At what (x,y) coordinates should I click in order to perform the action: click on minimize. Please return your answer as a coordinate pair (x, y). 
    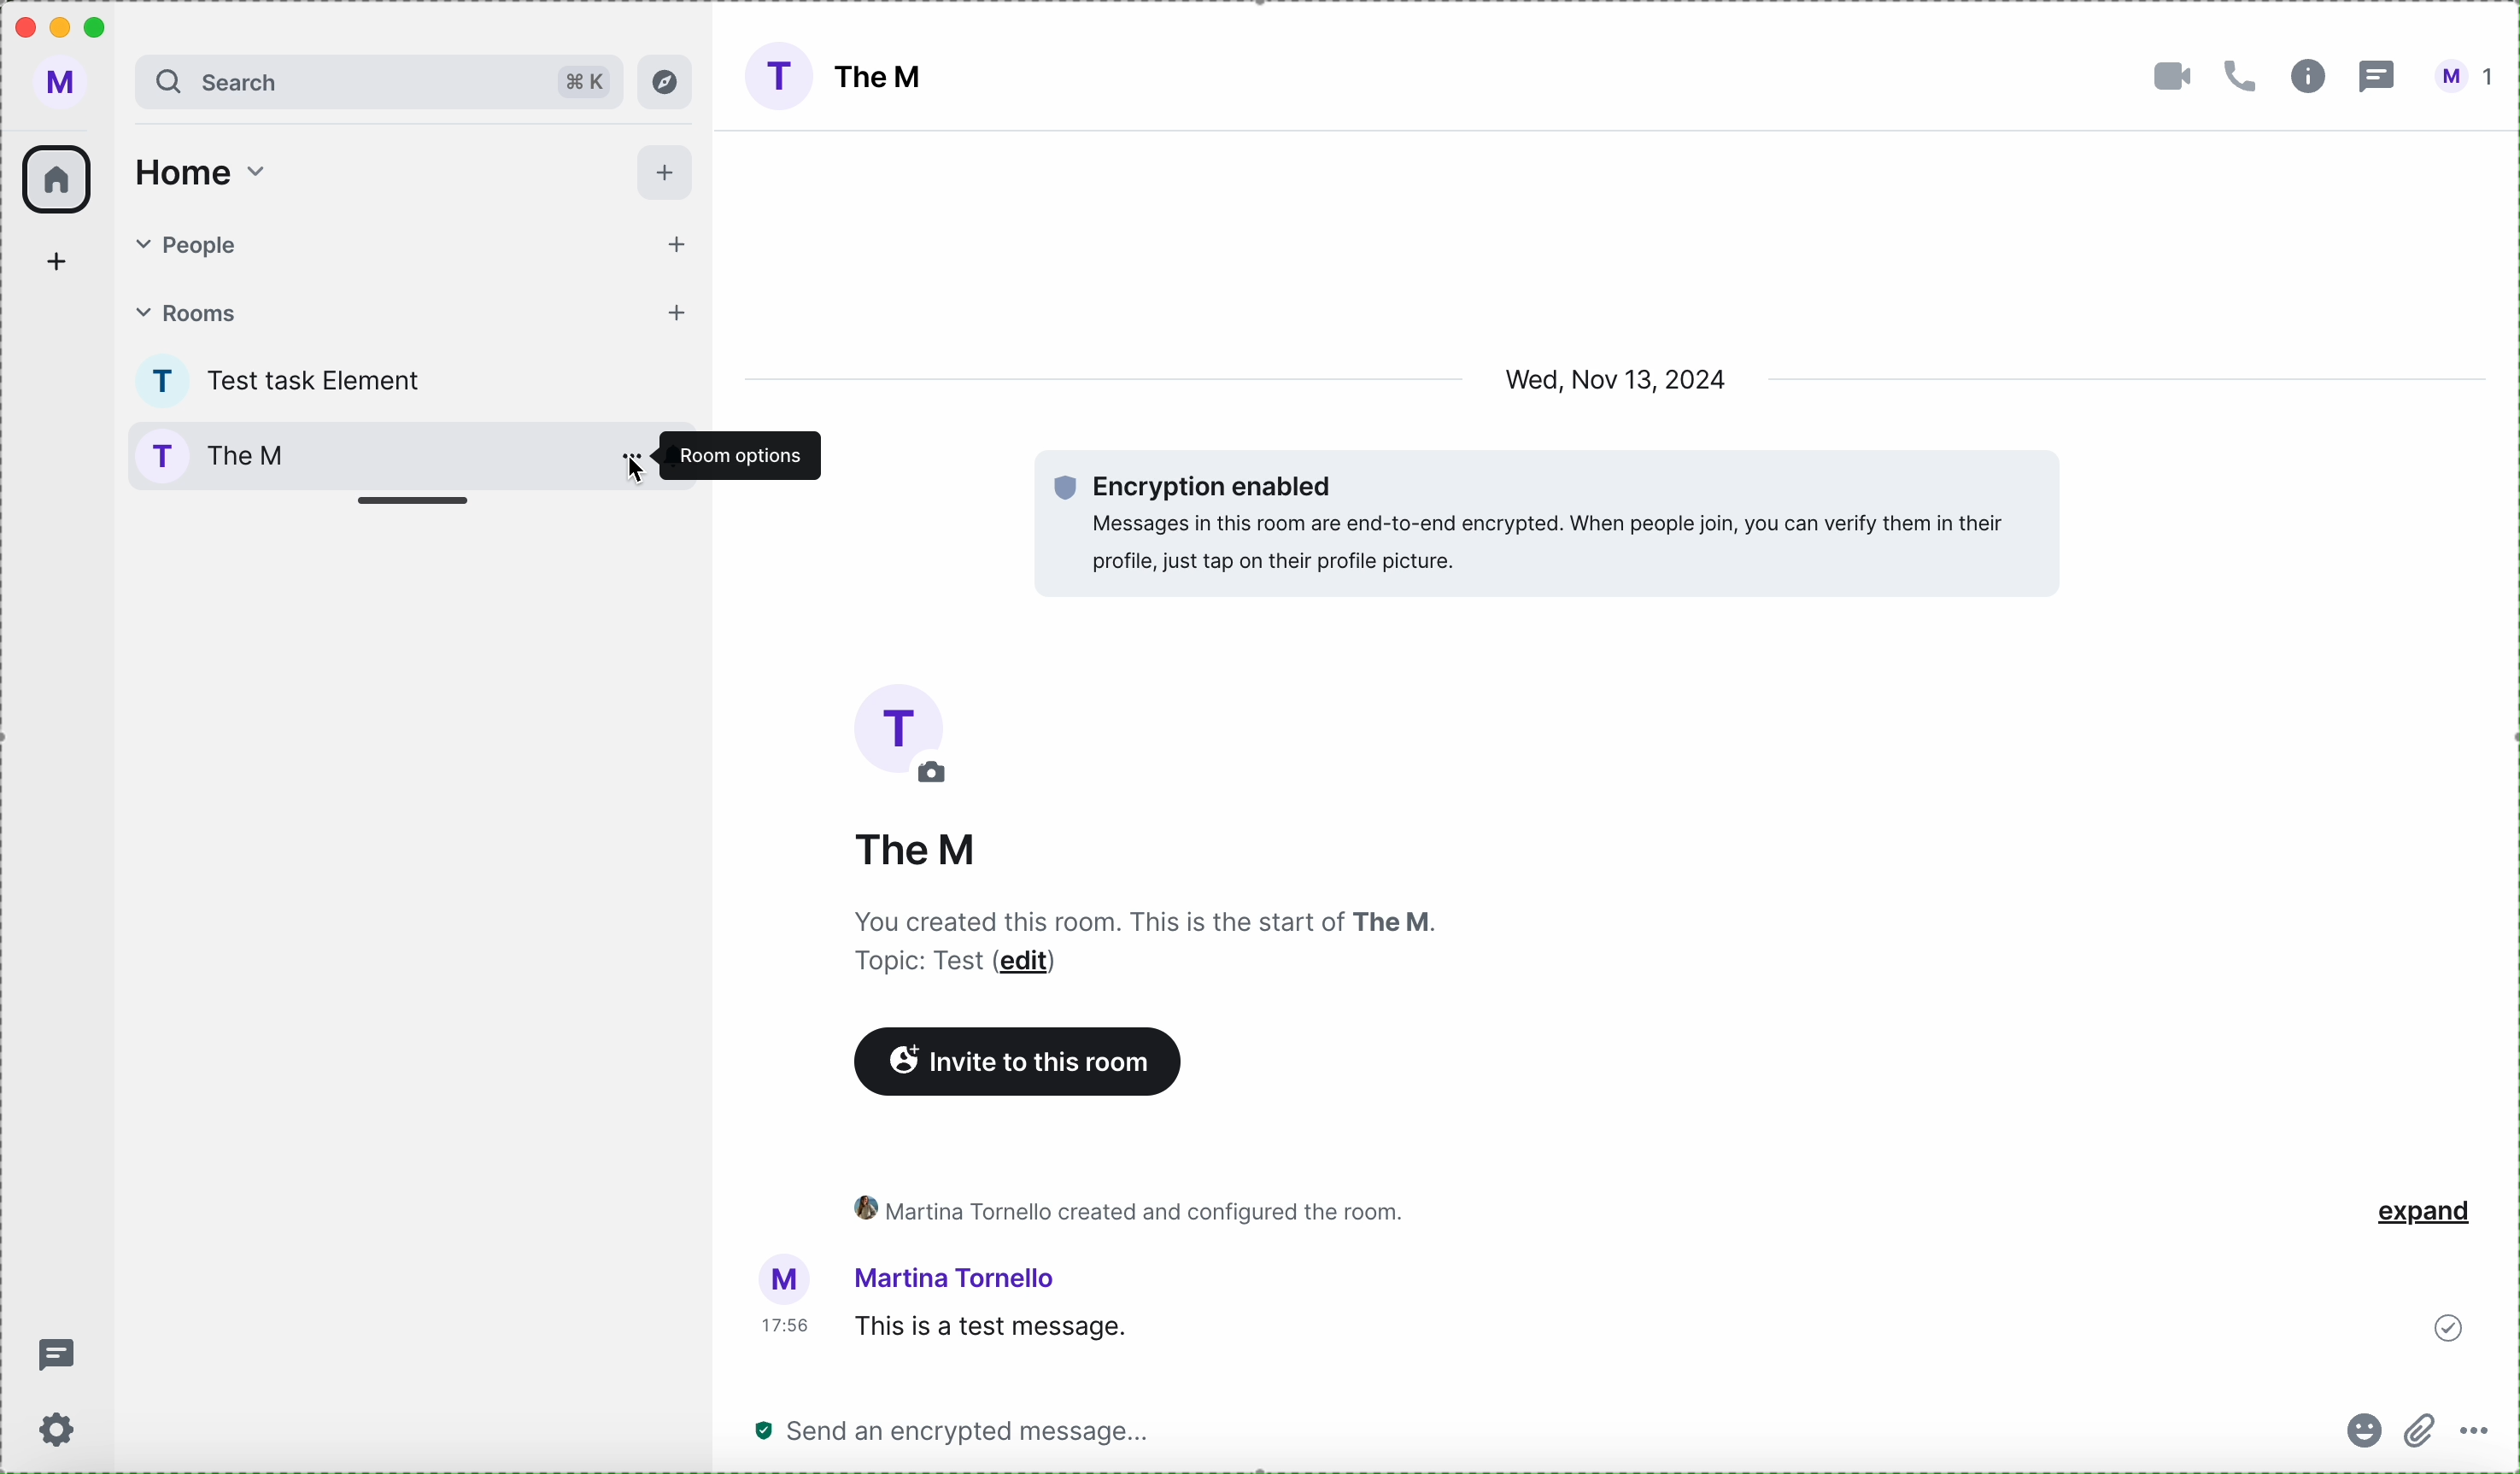
    Looking at the image, I should click on (62, 28).